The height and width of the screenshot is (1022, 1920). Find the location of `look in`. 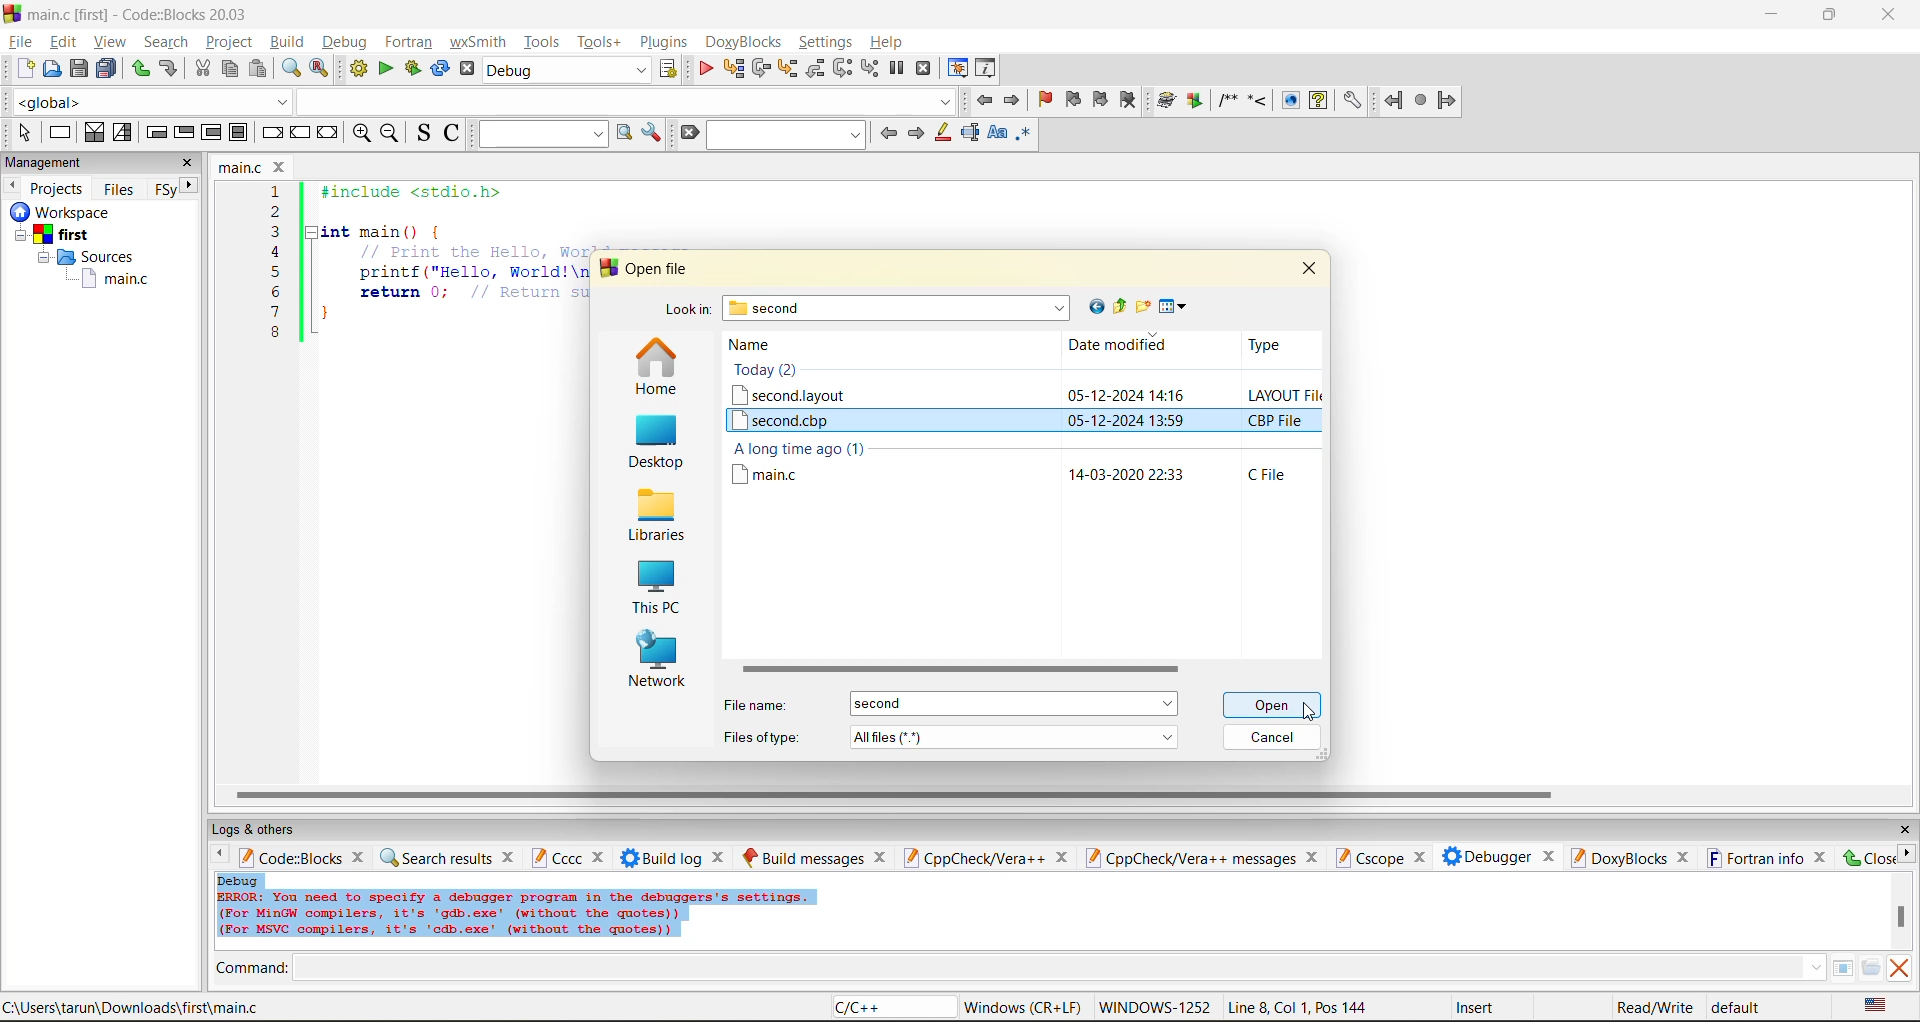

look in is located at coordinates (687, 312).